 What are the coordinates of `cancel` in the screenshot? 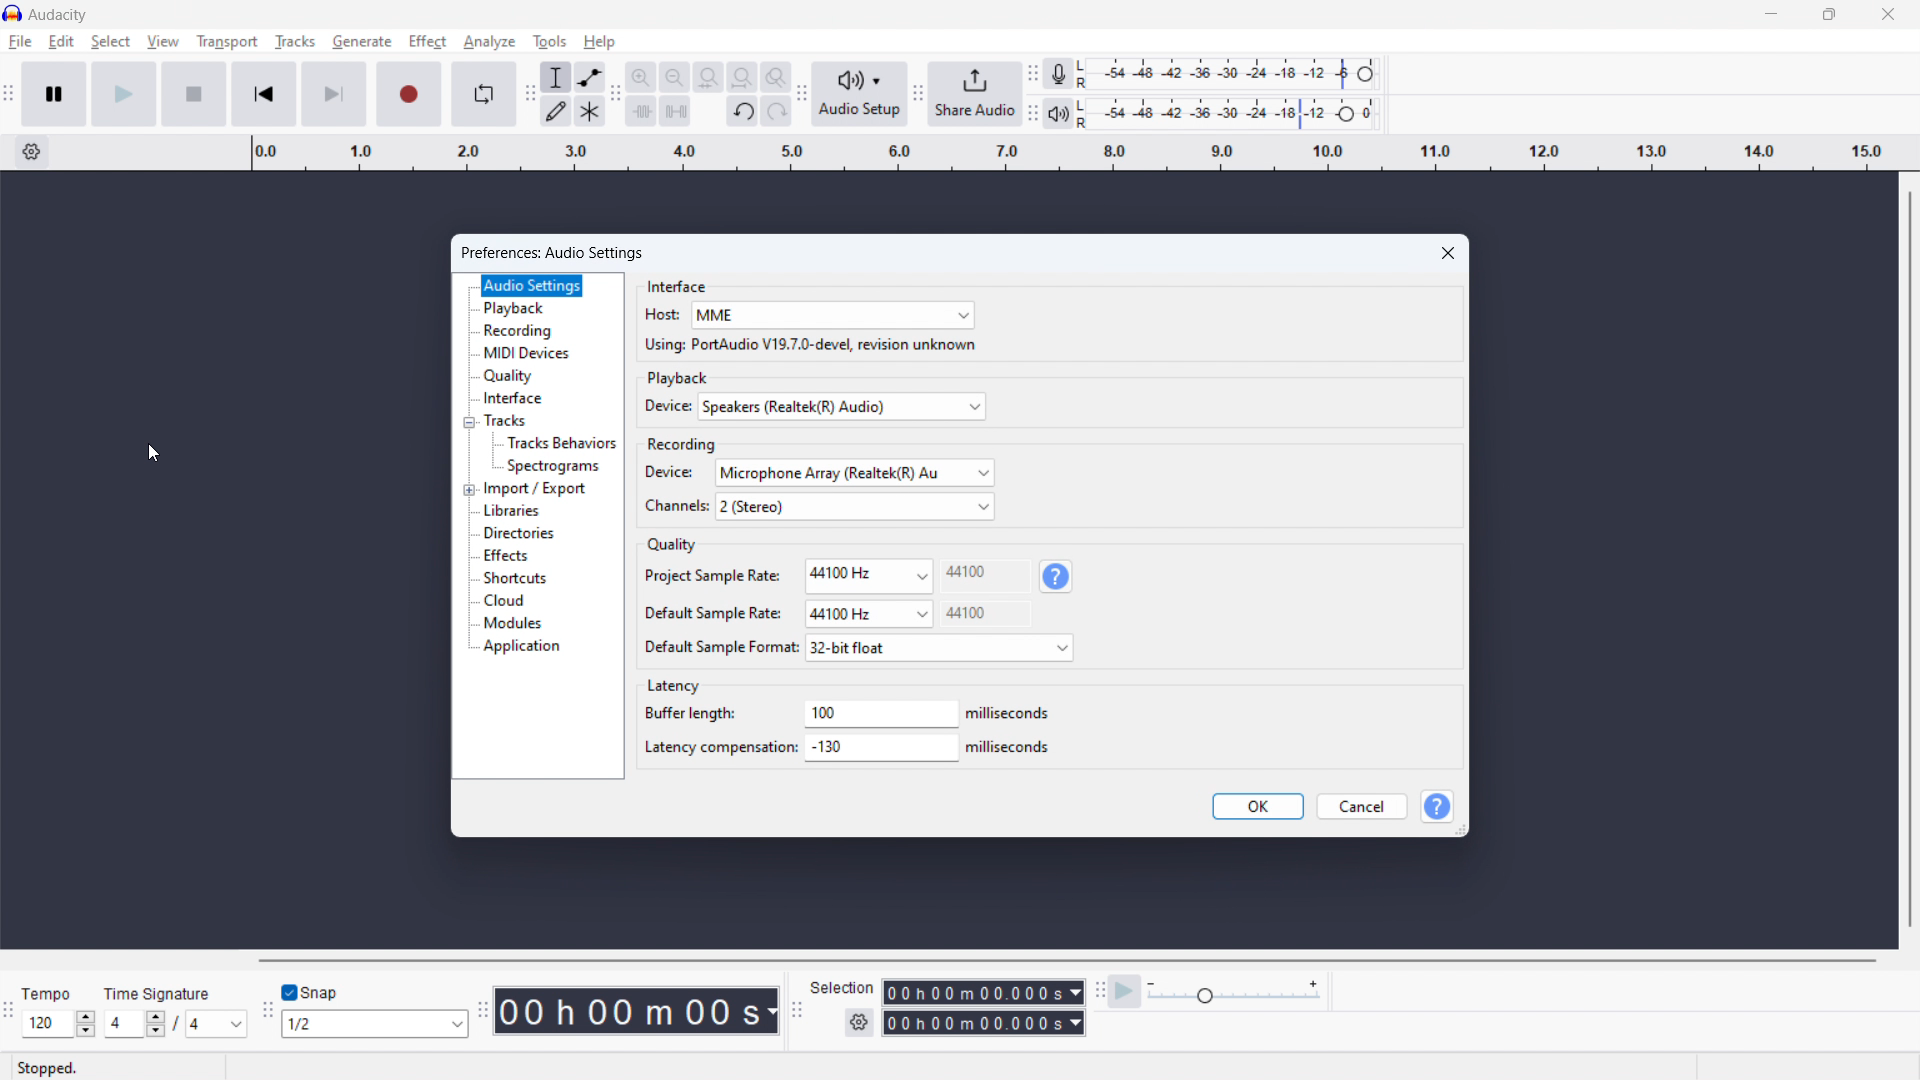 It's located at (1363, 806).